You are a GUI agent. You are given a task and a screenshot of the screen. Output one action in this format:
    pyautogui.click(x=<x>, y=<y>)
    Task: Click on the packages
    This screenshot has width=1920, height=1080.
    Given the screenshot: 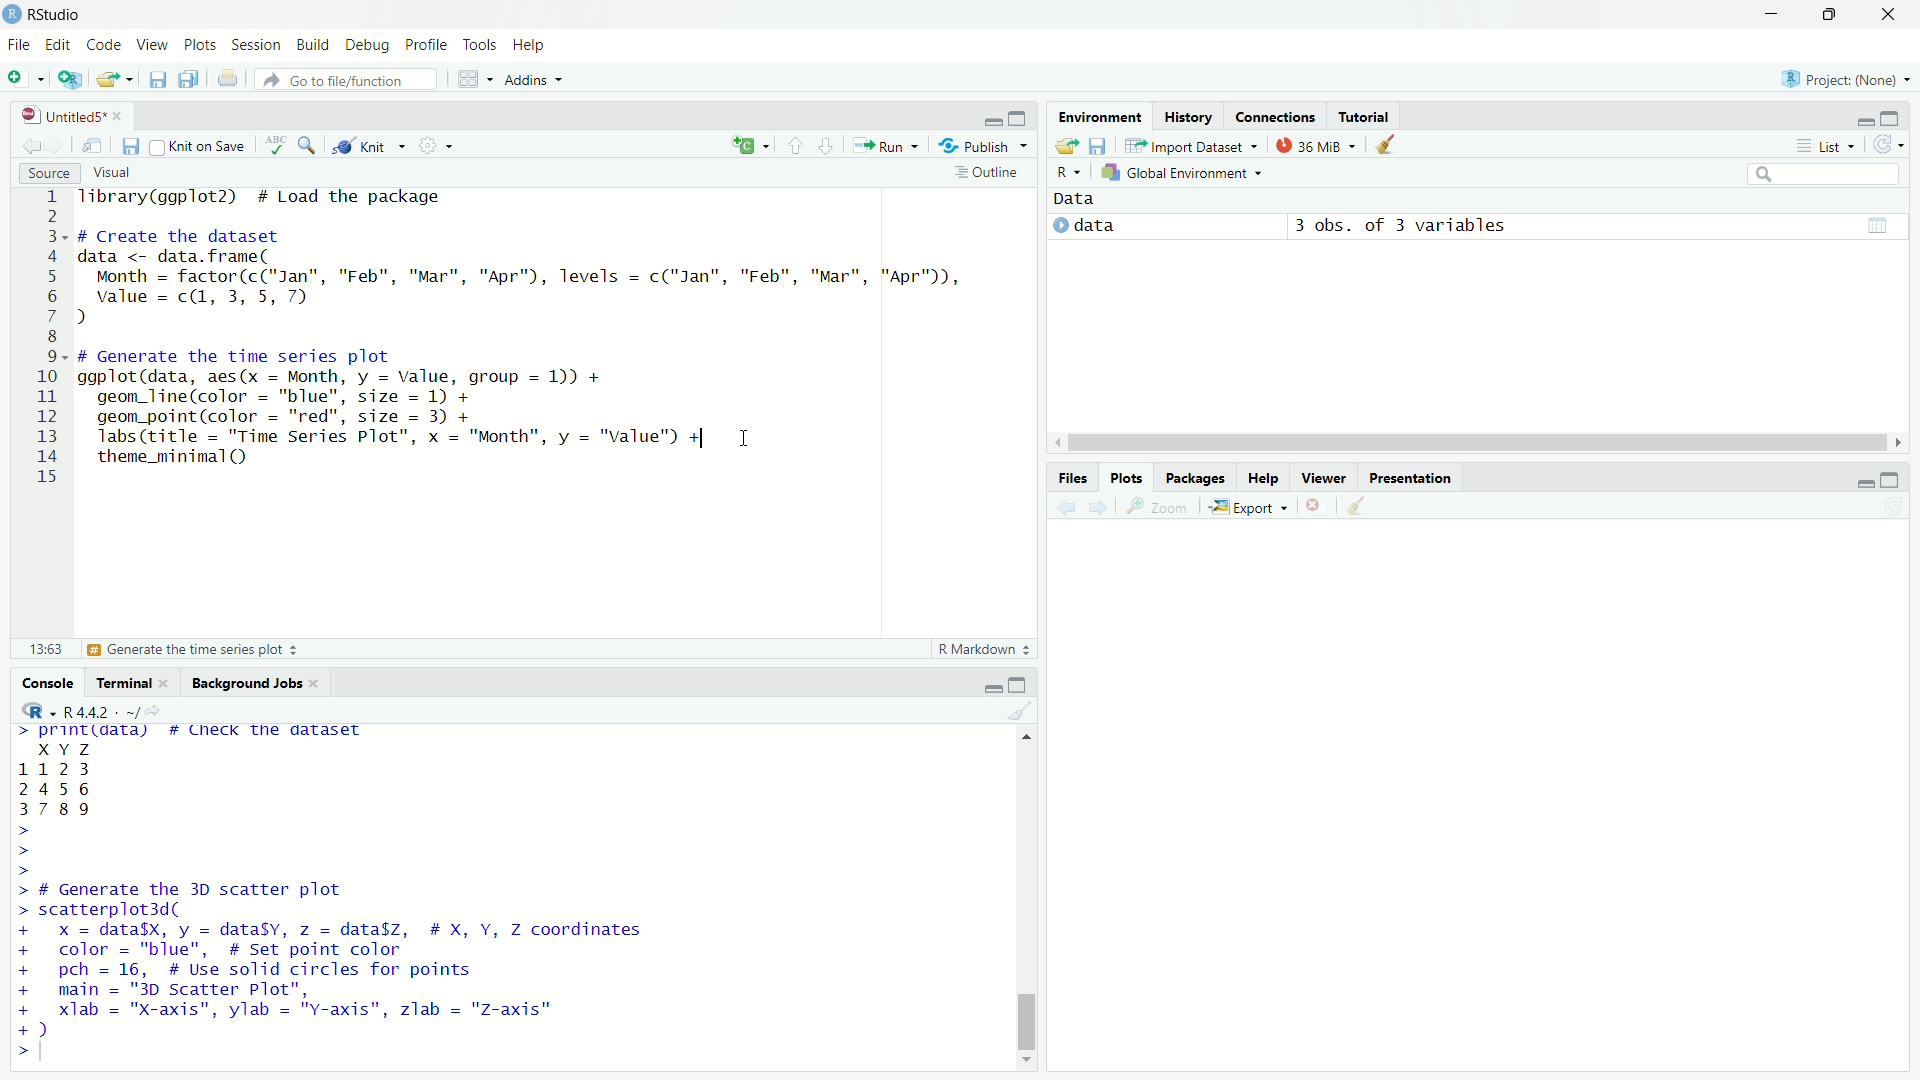 What is the action you would take?
    pyautogui.click(x=1197, y=479)
    